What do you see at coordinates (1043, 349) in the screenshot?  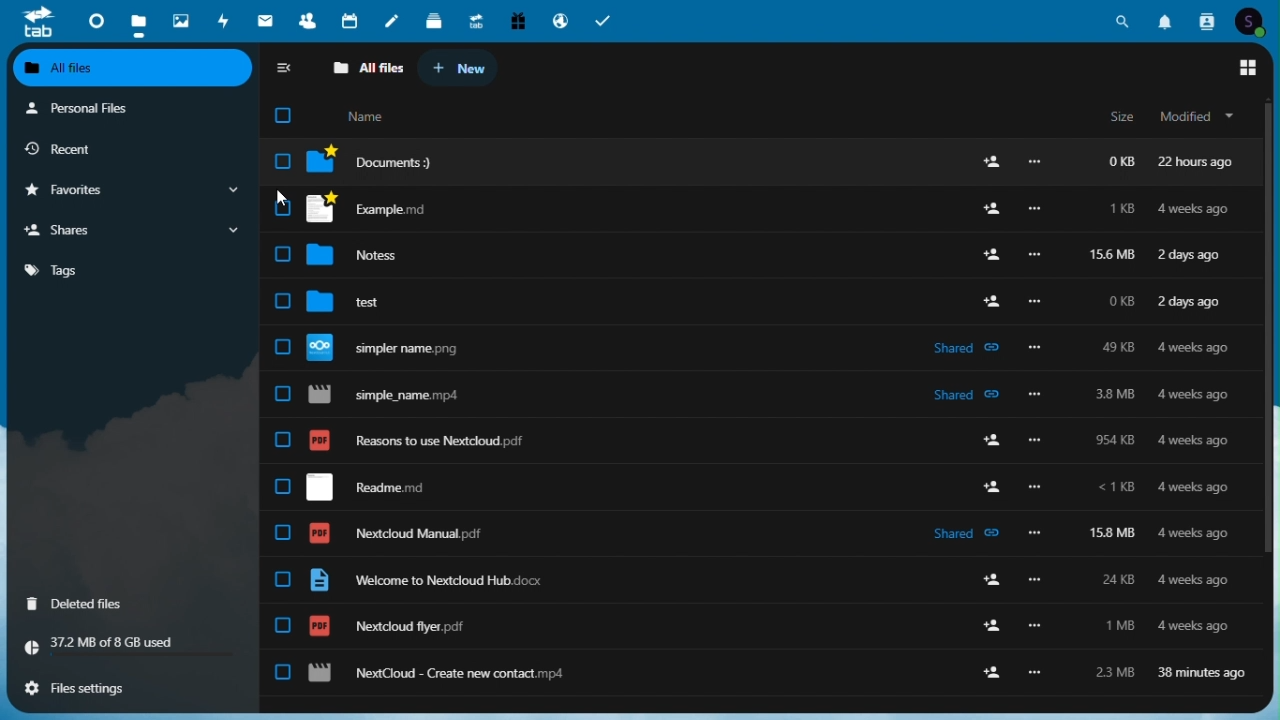 I see `more options` at bounding box center [1043, 349].